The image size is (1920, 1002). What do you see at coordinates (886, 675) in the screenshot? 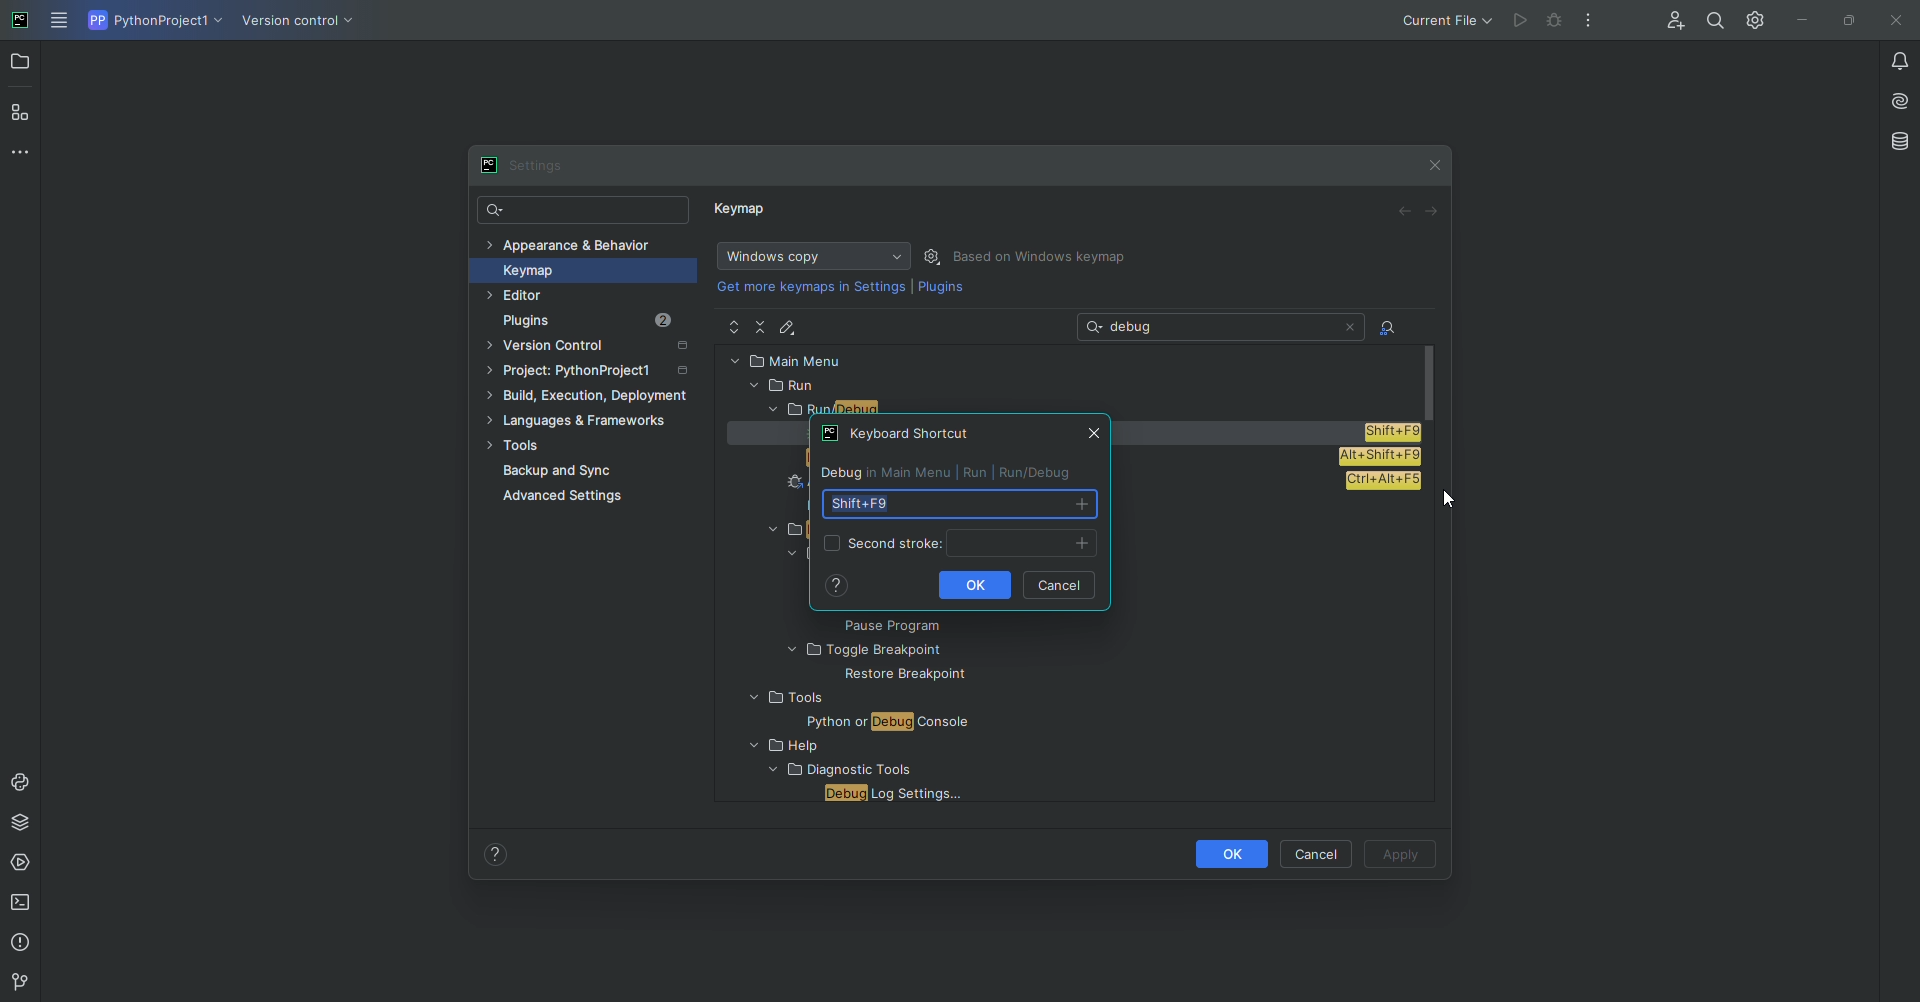
I see `FILE NAME` at bounding box center [886, 675].